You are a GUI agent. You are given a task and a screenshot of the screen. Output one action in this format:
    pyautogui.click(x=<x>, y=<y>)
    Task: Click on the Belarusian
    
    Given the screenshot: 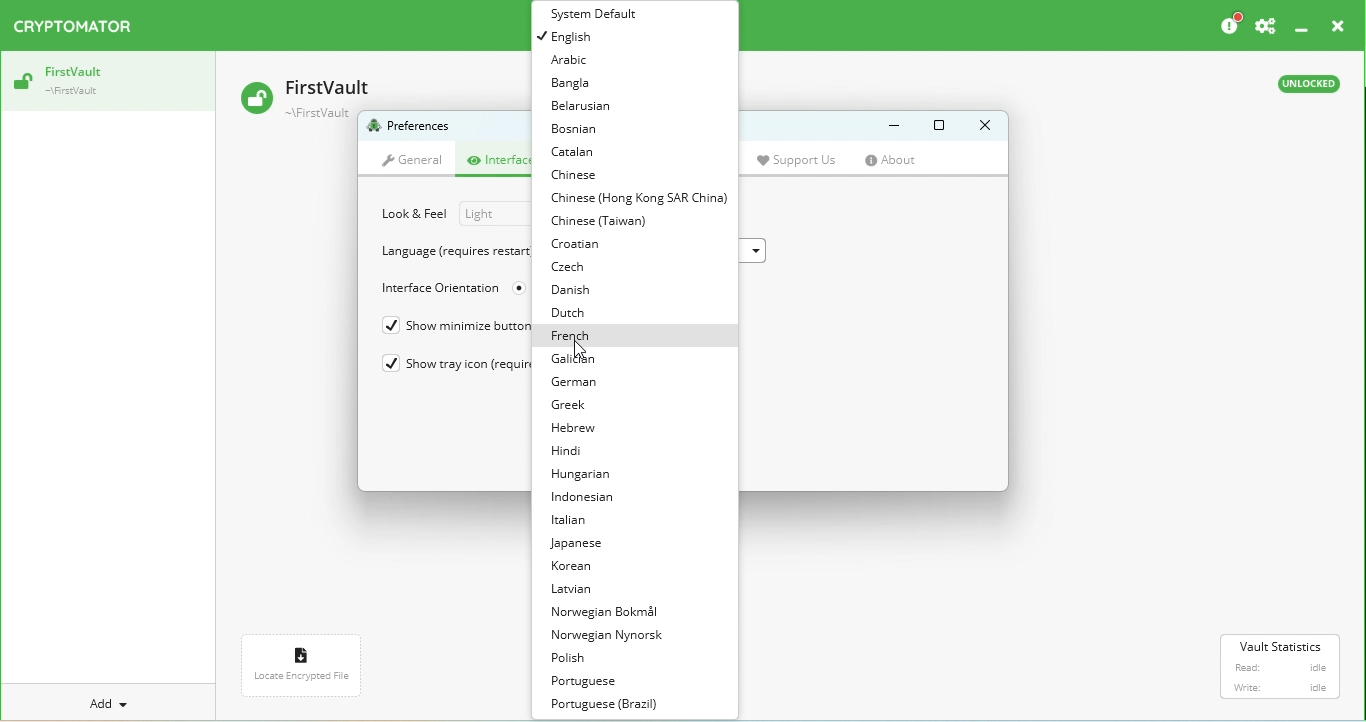 What is the action you would take?
    pyautogui.click(x=592, y=109)
    